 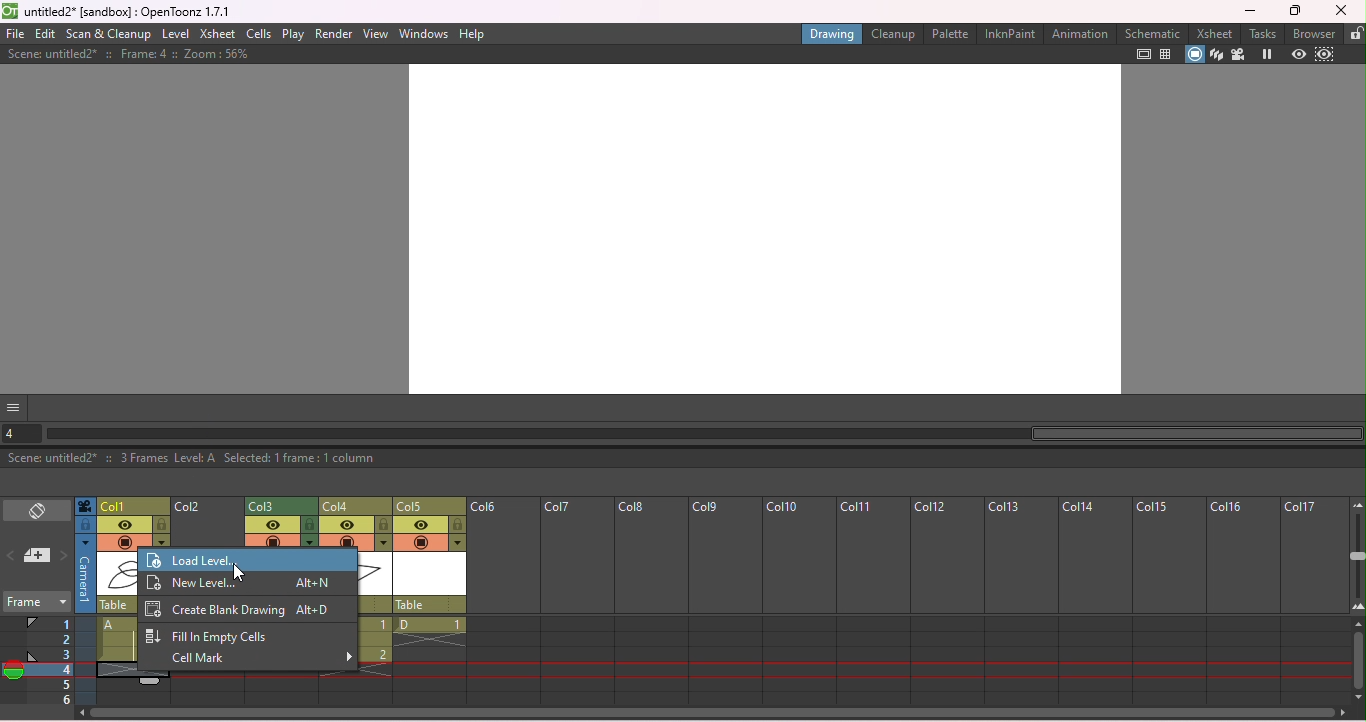 What do you see at coordinates (1358, 662) in the screenshot?
I see `Vertical scroll bar` at bounding box center [1358, 662].